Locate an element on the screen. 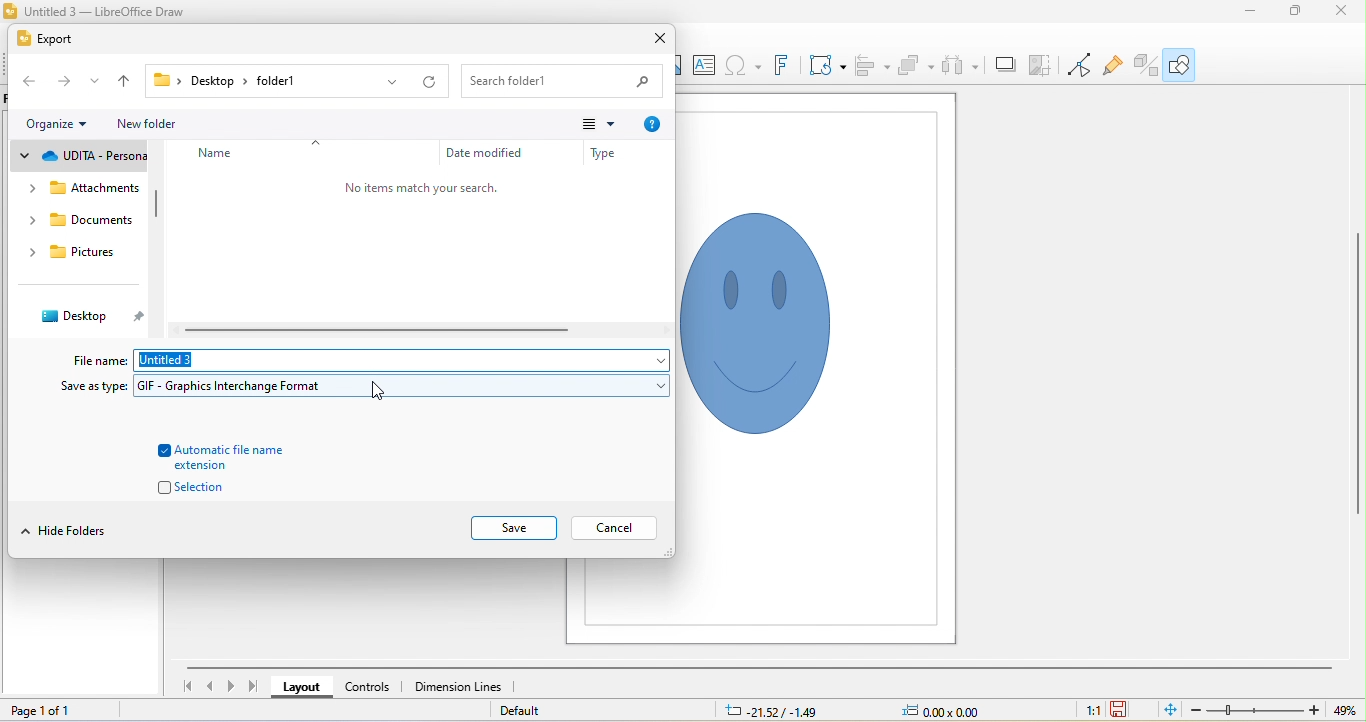  save as type is located at coordinates (95, 388).